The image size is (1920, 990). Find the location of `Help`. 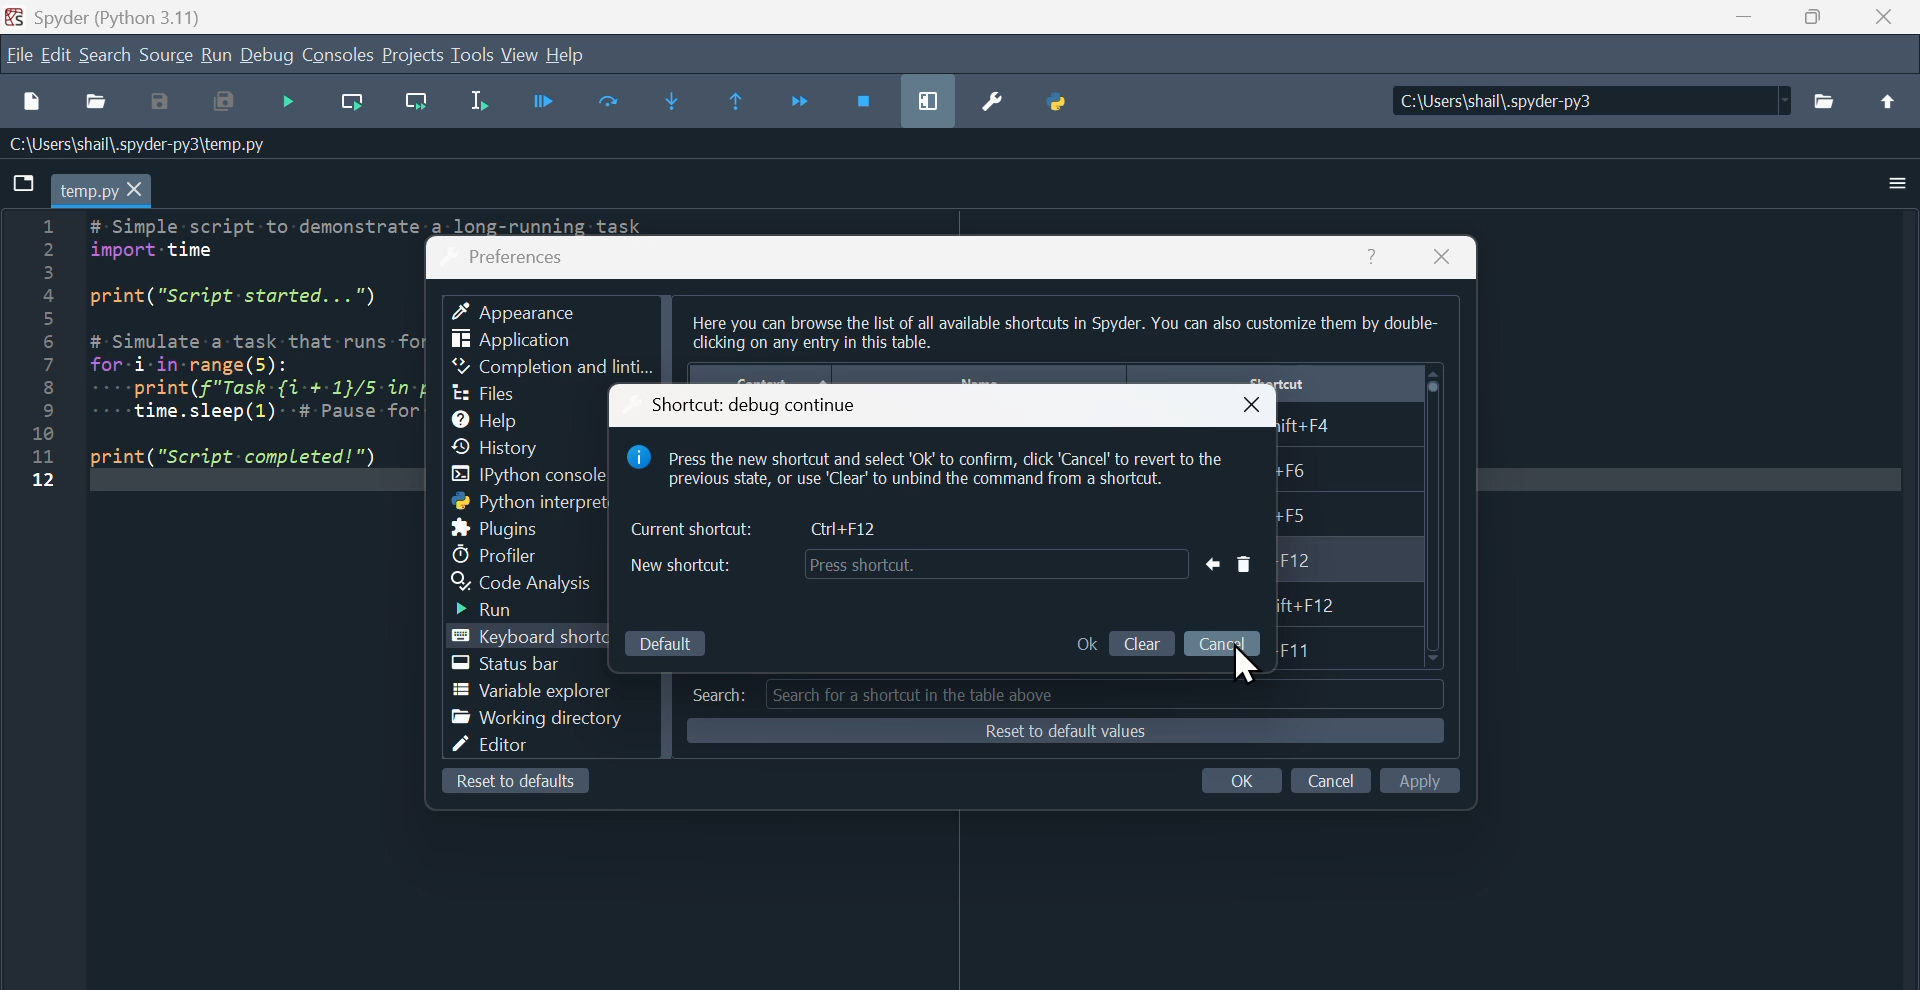

Help is located at coordinates (501, 417).